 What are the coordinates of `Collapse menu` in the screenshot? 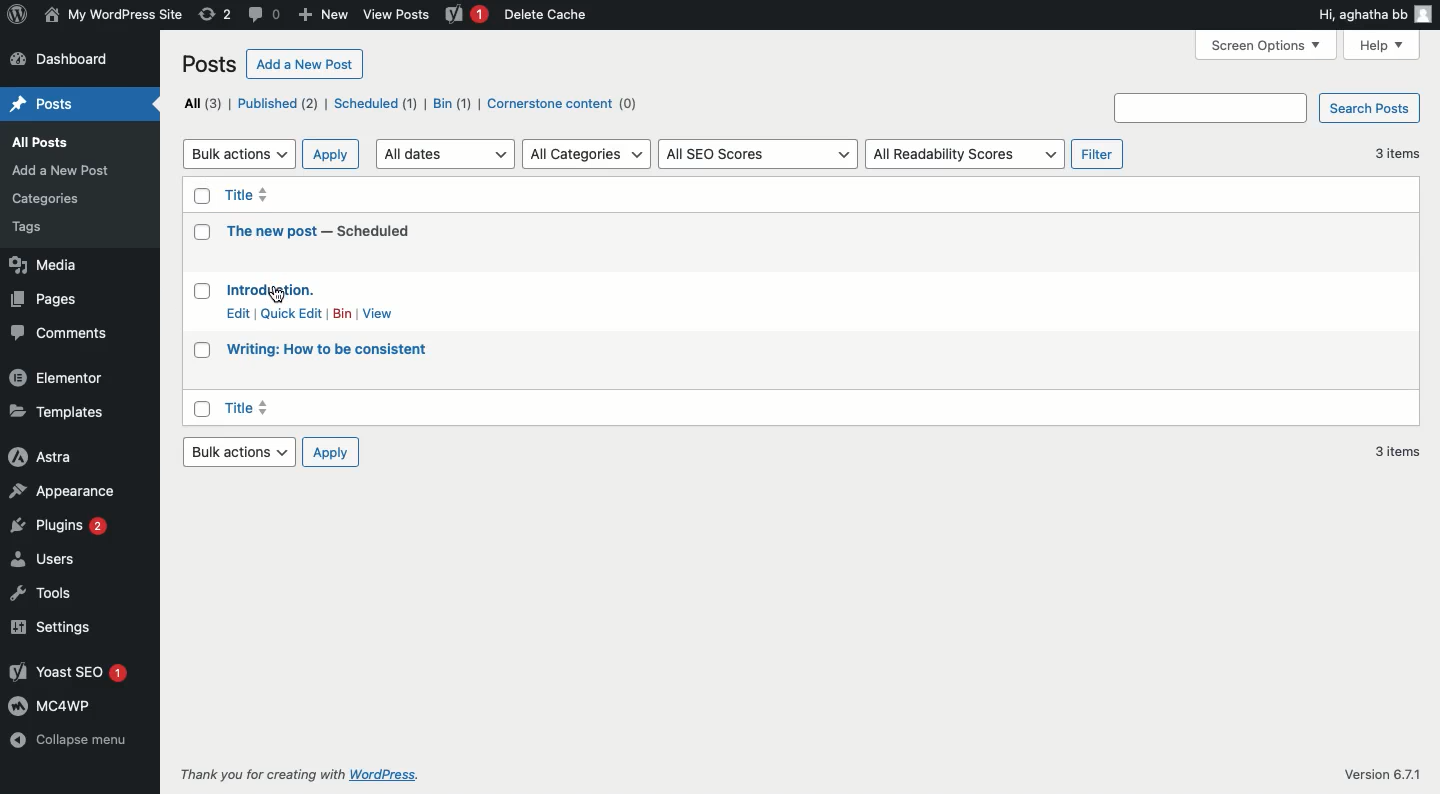 It's located at (71, 740).